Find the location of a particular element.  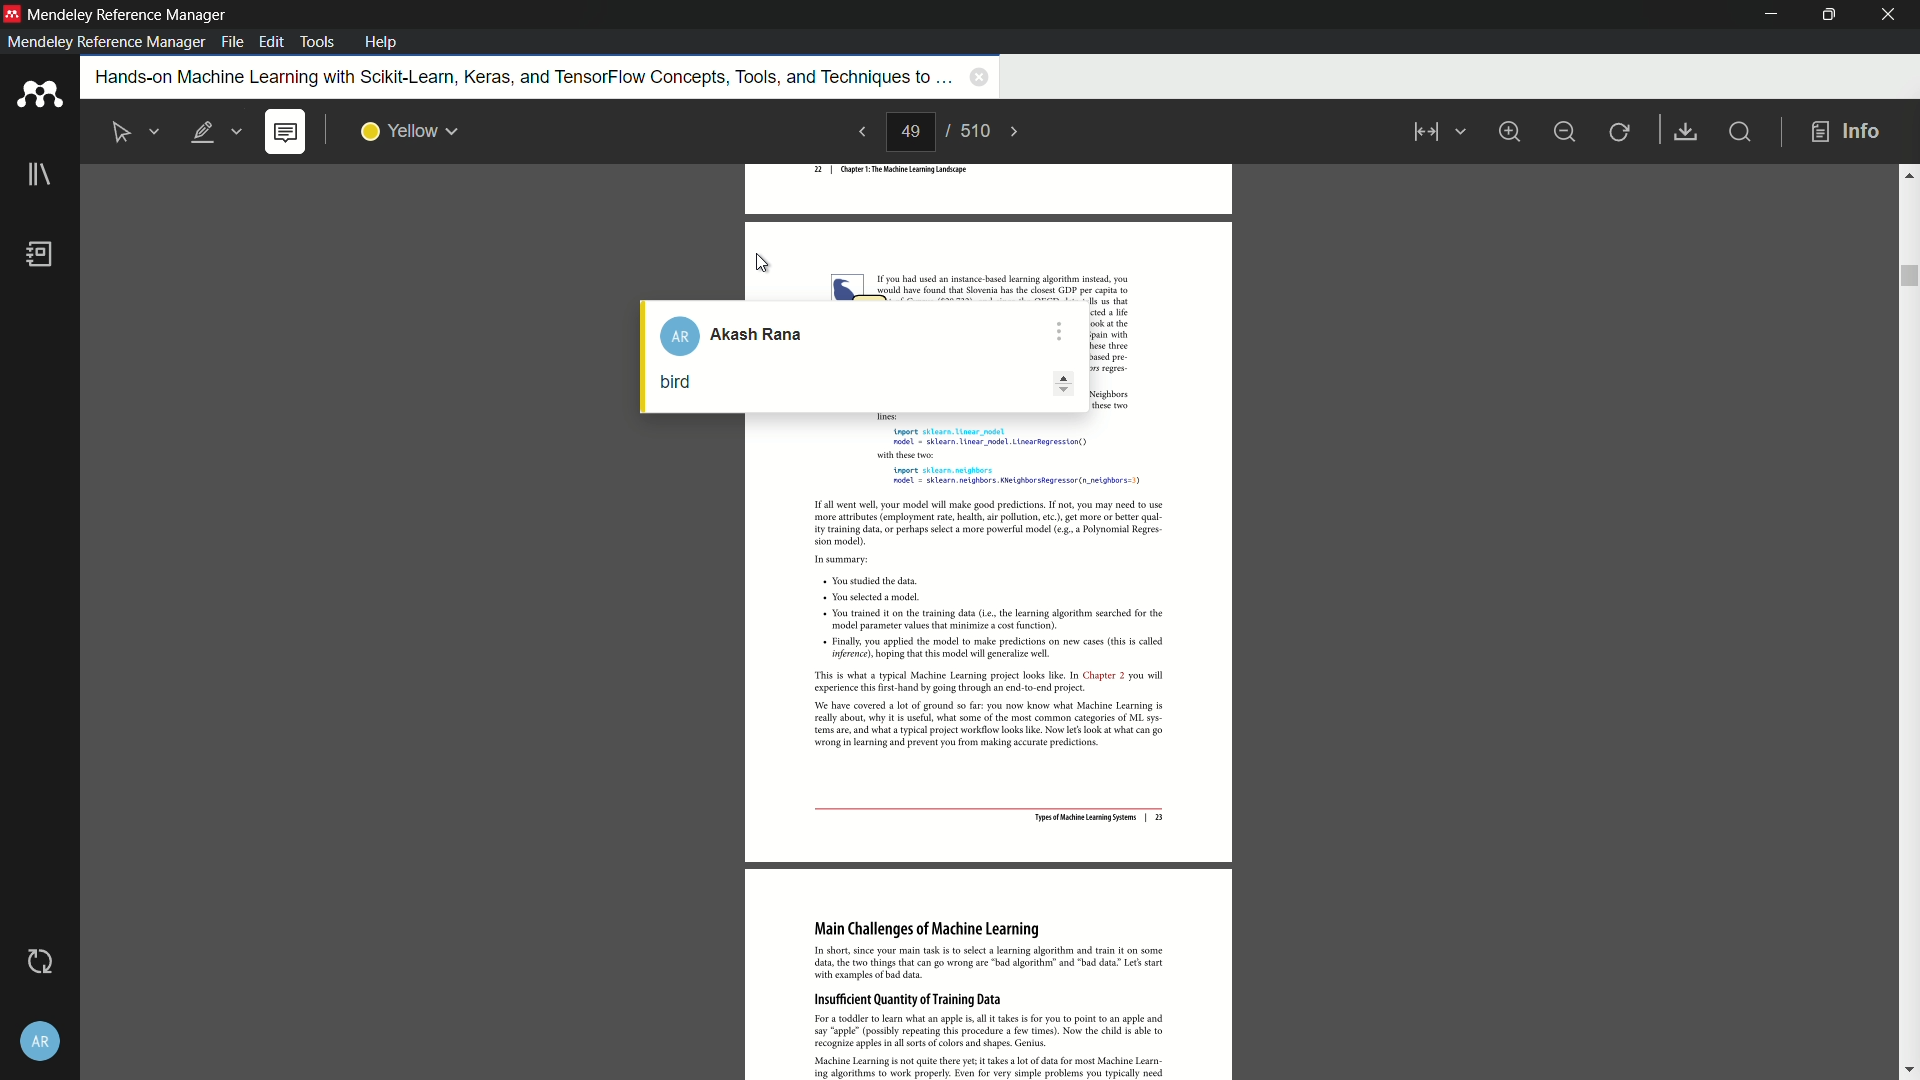

tools menu is located at coordinates (319, 40).